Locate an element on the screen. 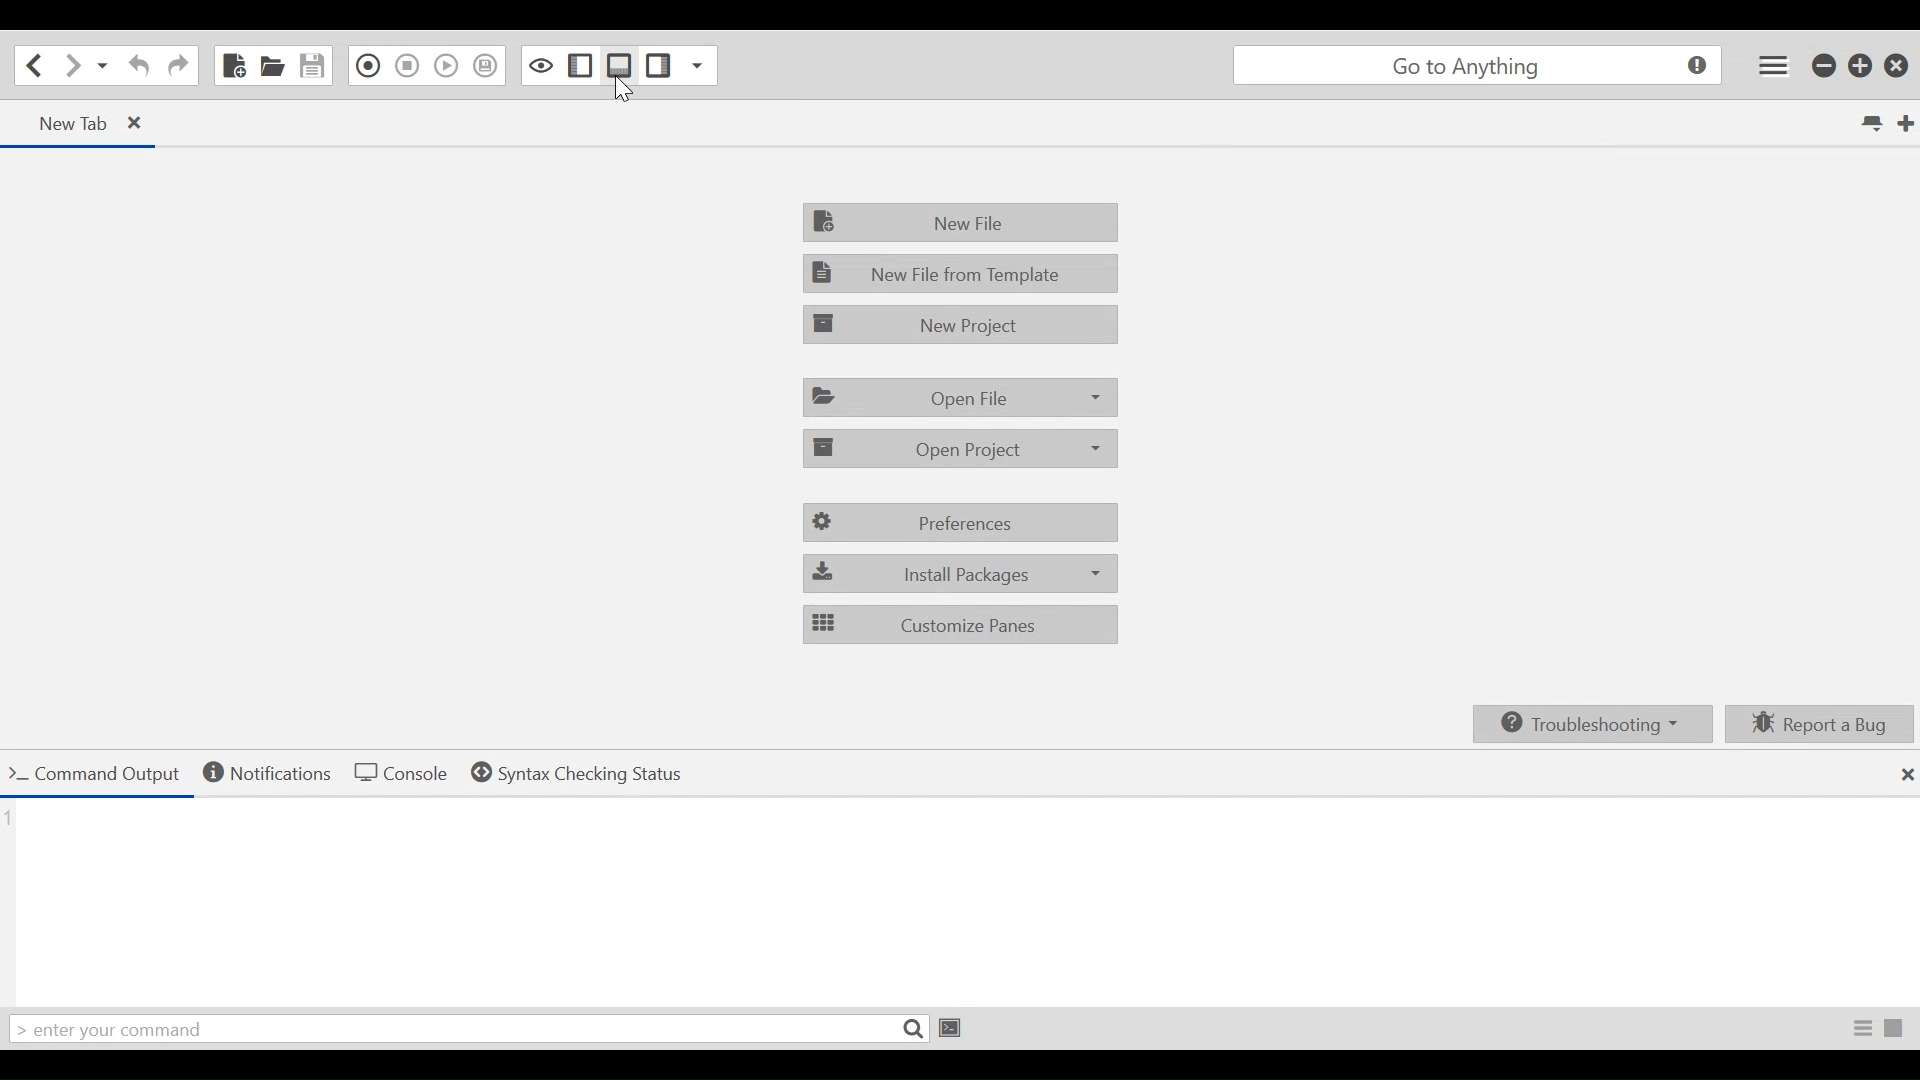 Image resolution: width=1920 pixels, height=1080 pixels. cursor is located at coordinates (623, 92).